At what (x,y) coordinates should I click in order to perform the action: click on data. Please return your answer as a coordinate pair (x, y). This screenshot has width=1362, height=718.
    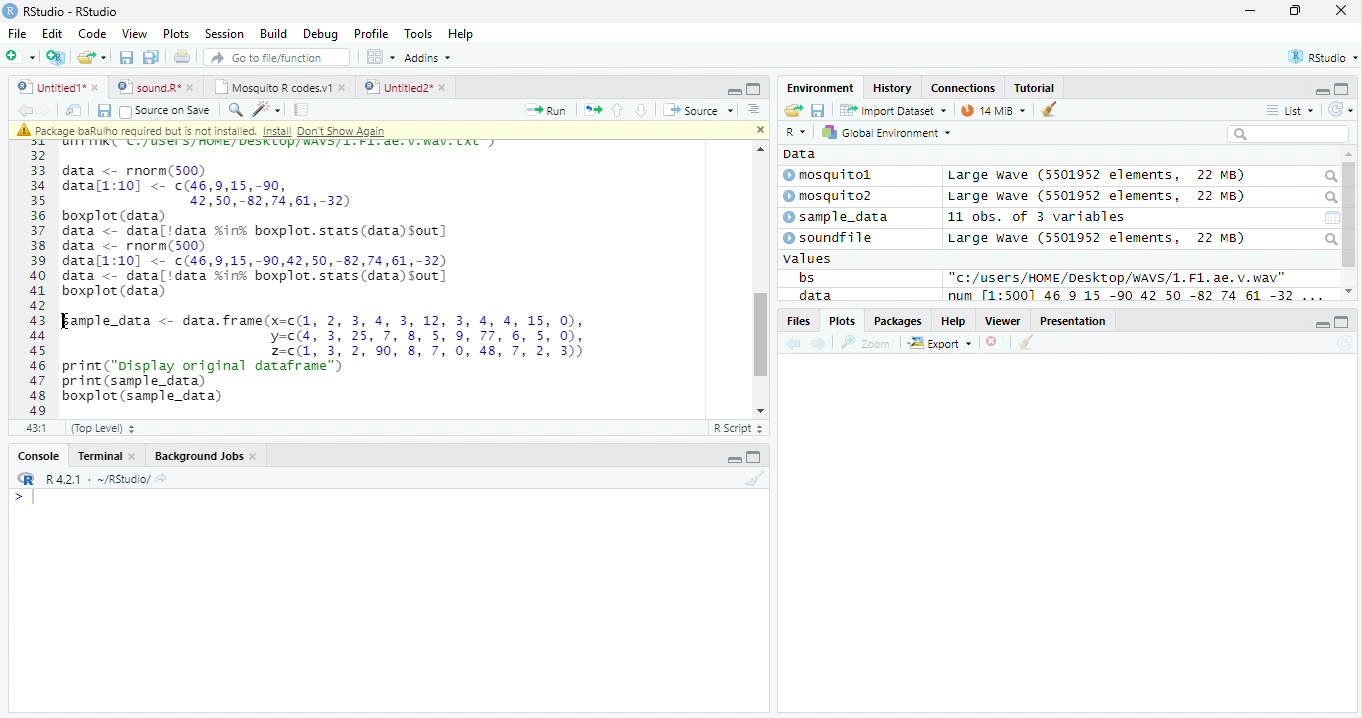
    Looking at the image, I should click on (813, 295).